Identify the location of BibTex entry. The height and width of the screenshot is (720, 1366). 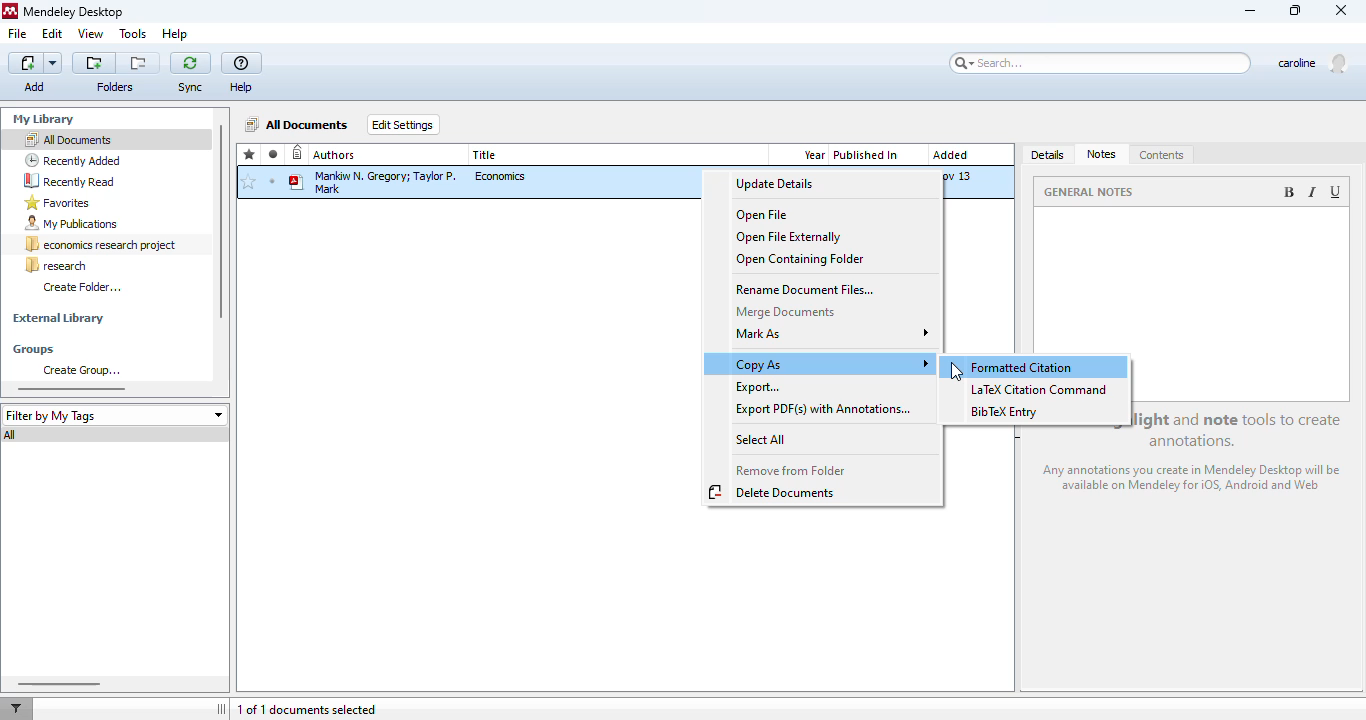
(1003, 412).